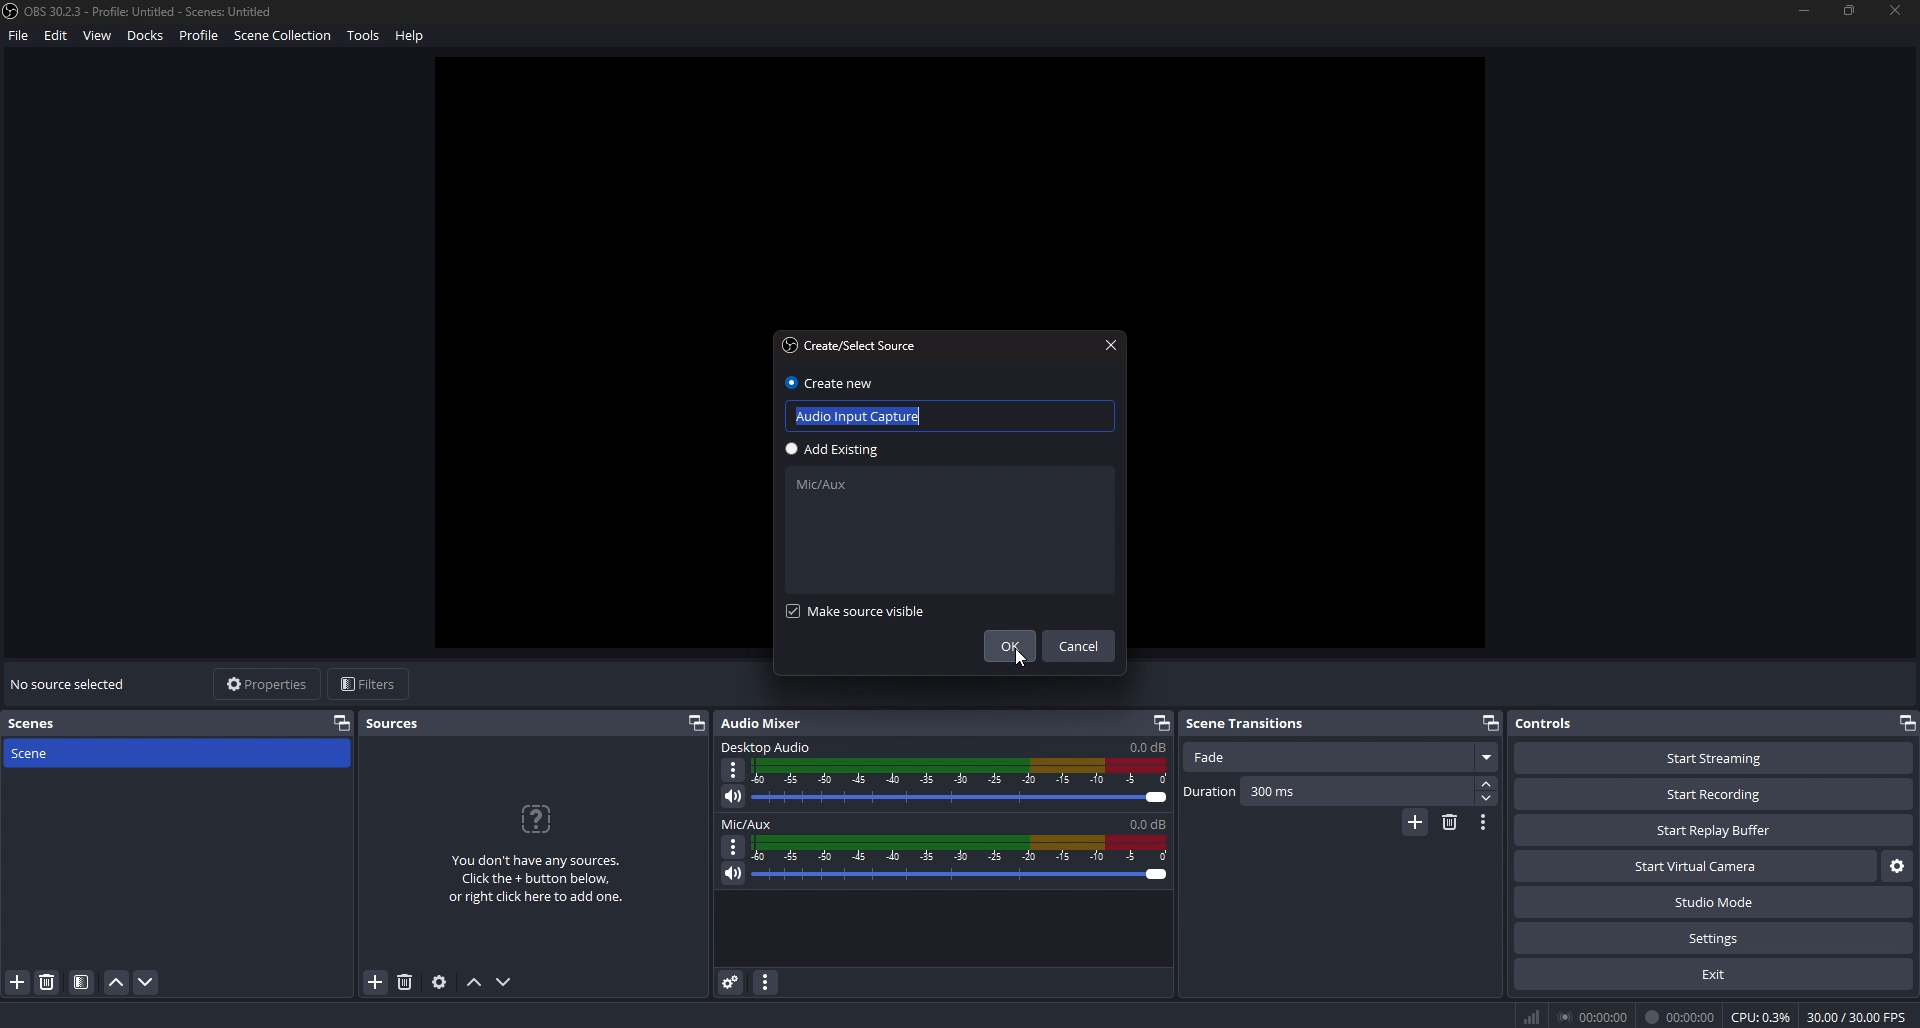  I want to click on I it, so click(1682, 1016).